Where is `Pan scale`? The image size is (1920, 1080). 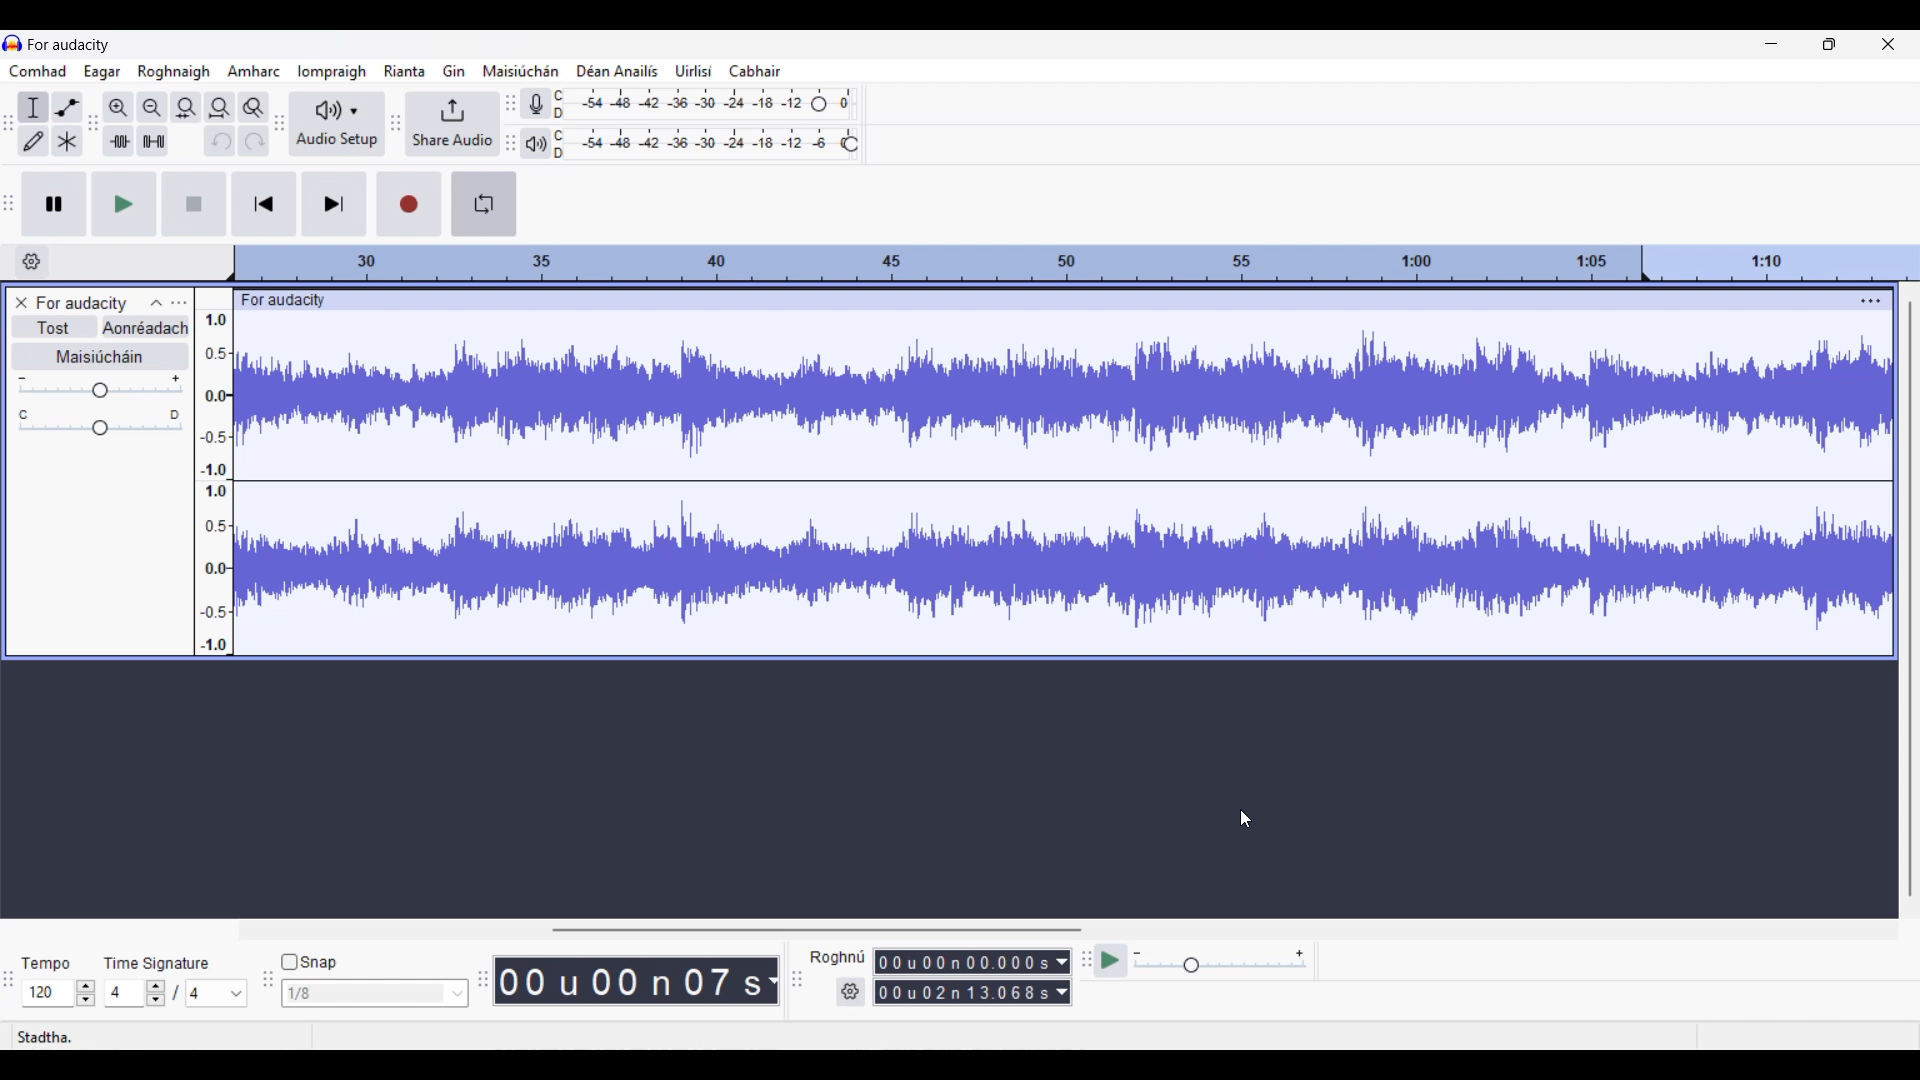 Pan scale is located at coordinates (100, 422).